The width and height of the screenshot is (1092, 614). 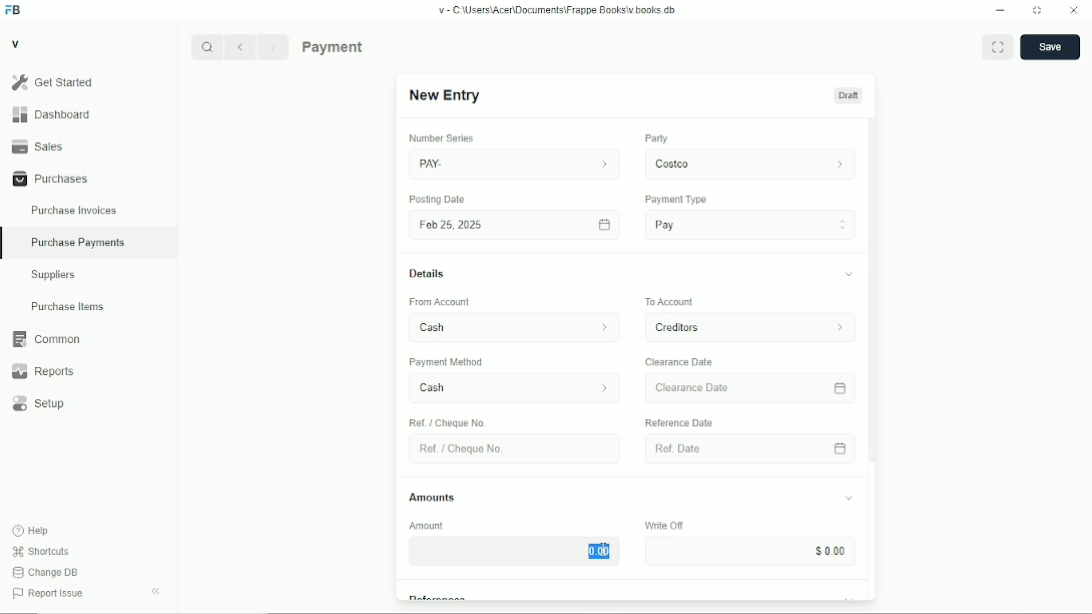 What do you see at coordinates (667, 300) in the screenshot?
I see `To Account` at bounding box center [667, 300].